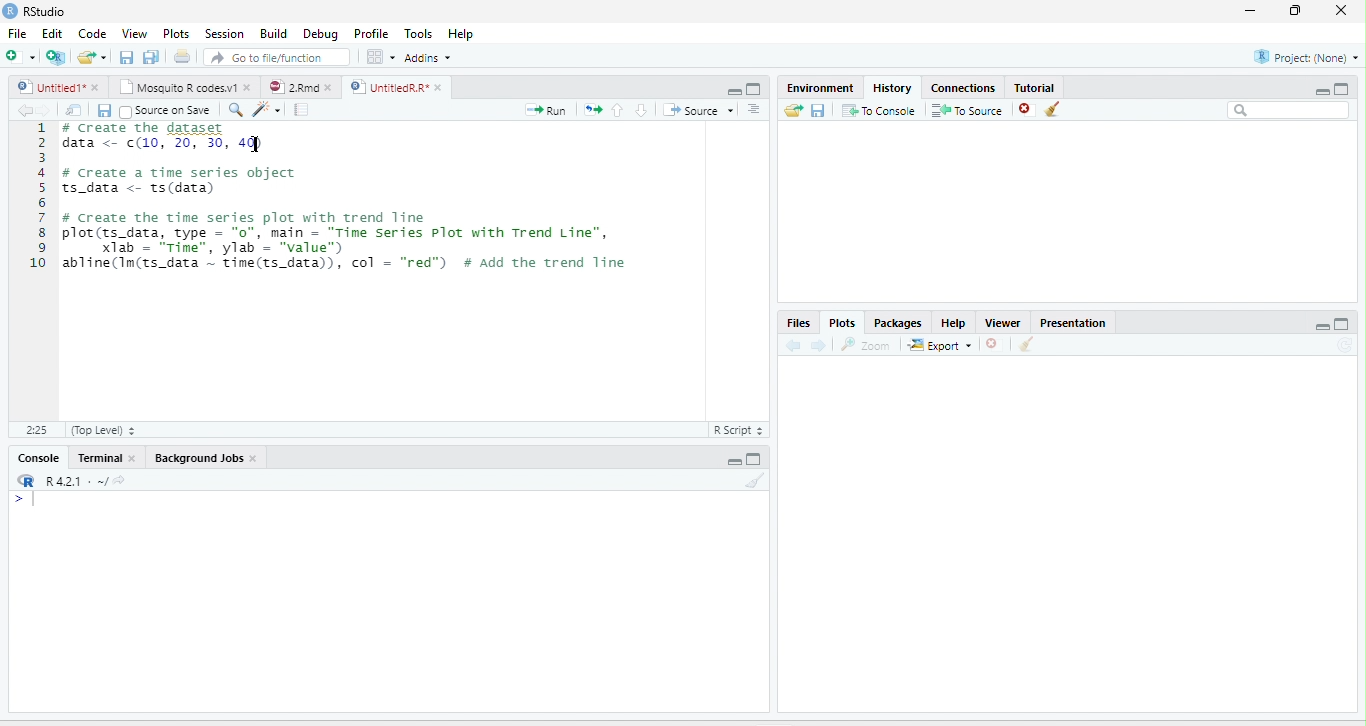 This screenshot has height=726, width=1366. What do you see at coordinates (1296, 11) in the screenshot?
I see `restore` at bounding box center [1296, 11].